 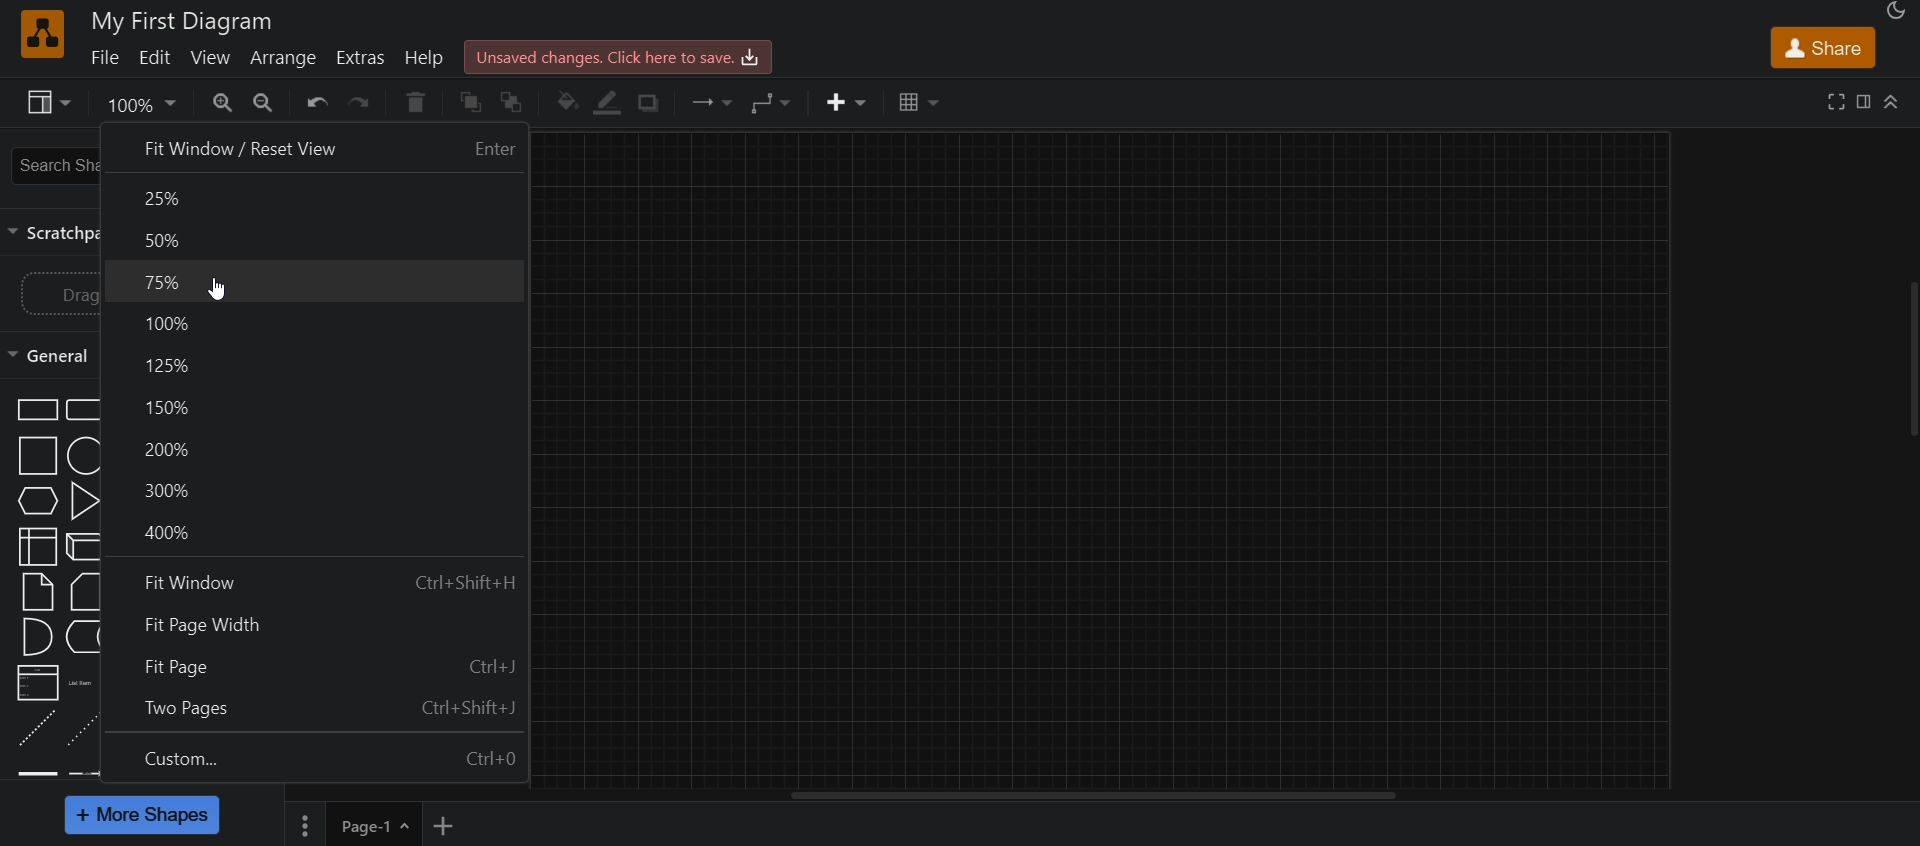 What do you see at coordinates (1863, 102) in the screenshot?
I see `format` at bounding box center [1863, 102].